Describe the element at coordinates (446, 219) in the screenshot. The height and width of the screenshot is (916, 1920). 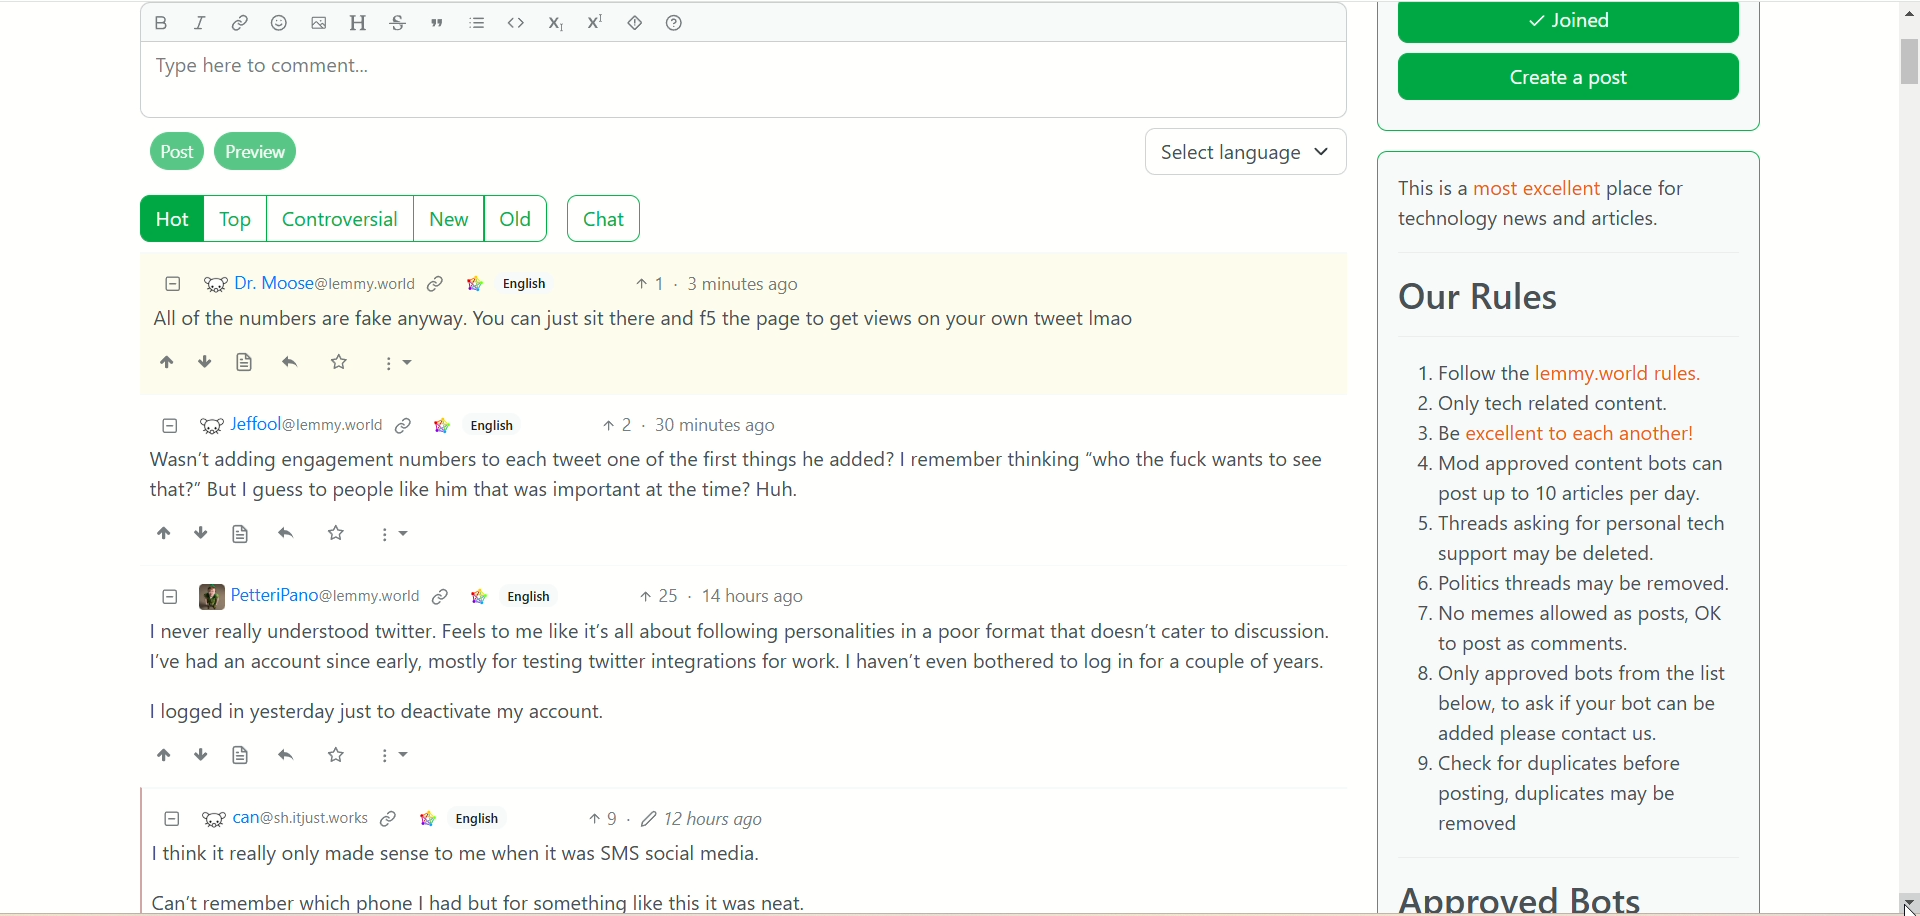
I see `new` at that location.